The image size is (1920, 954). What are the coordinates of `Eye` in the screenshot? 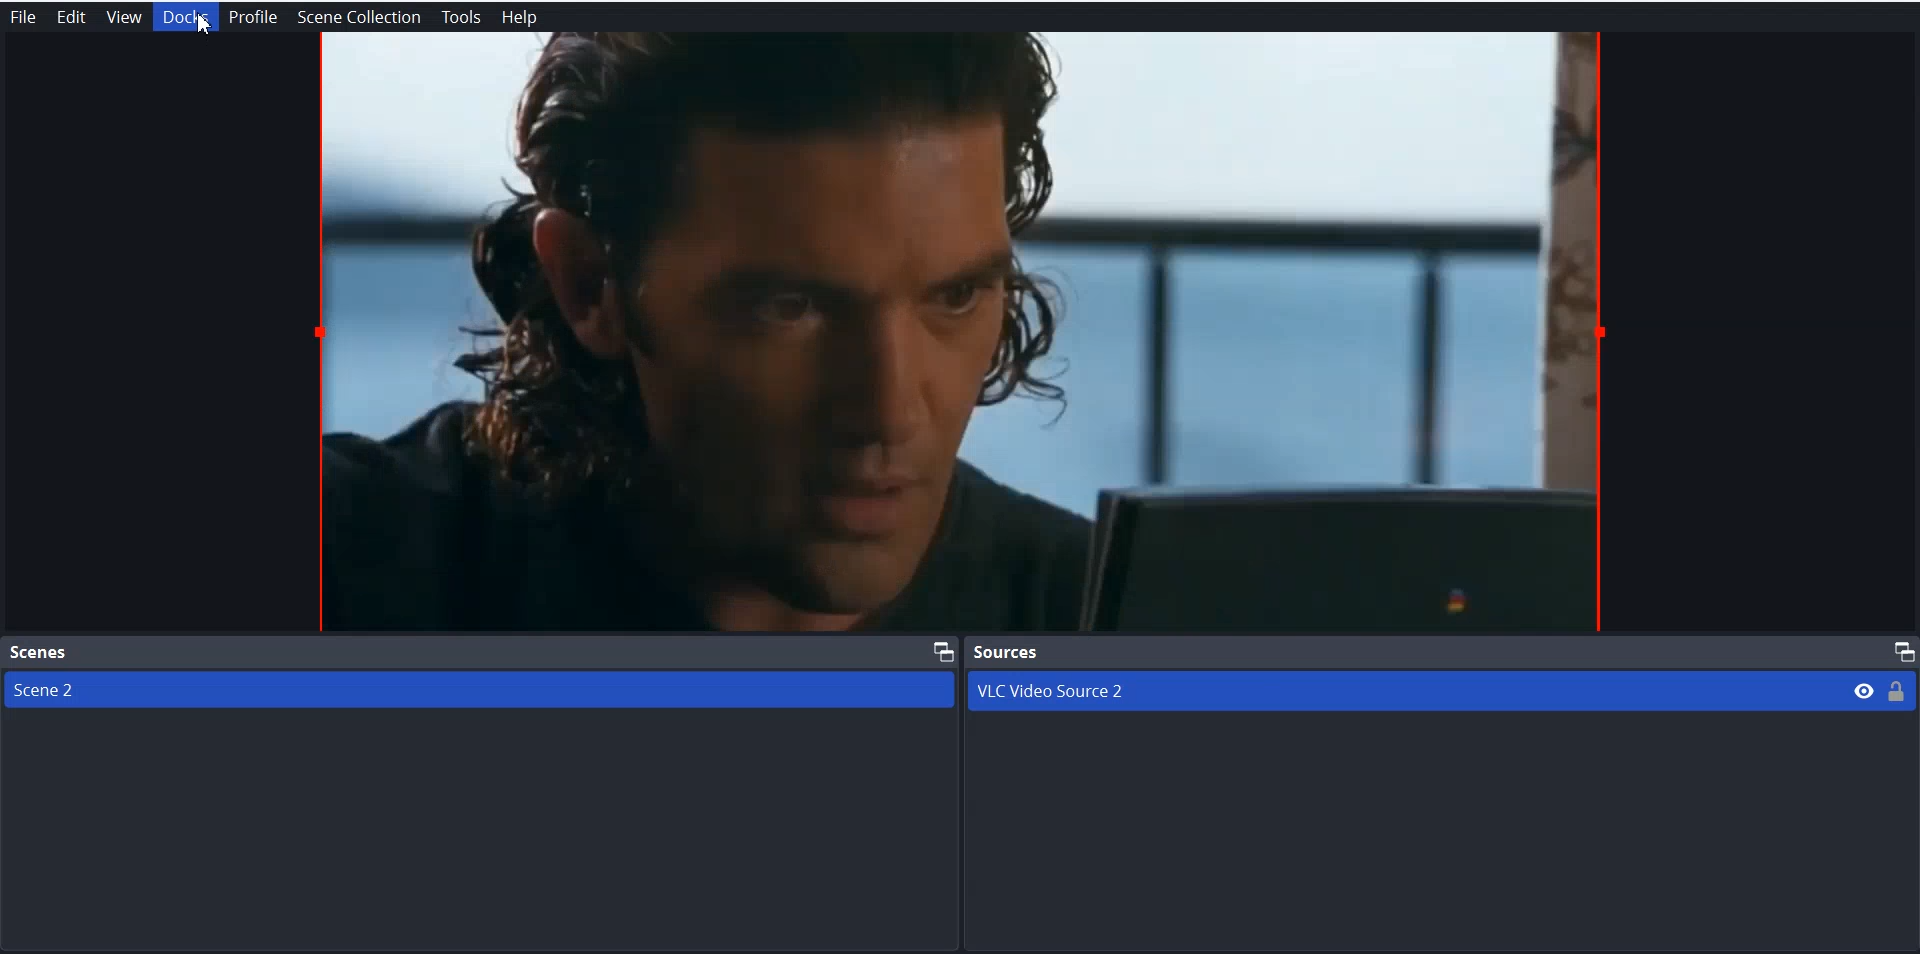 It's located at (1864, 689).